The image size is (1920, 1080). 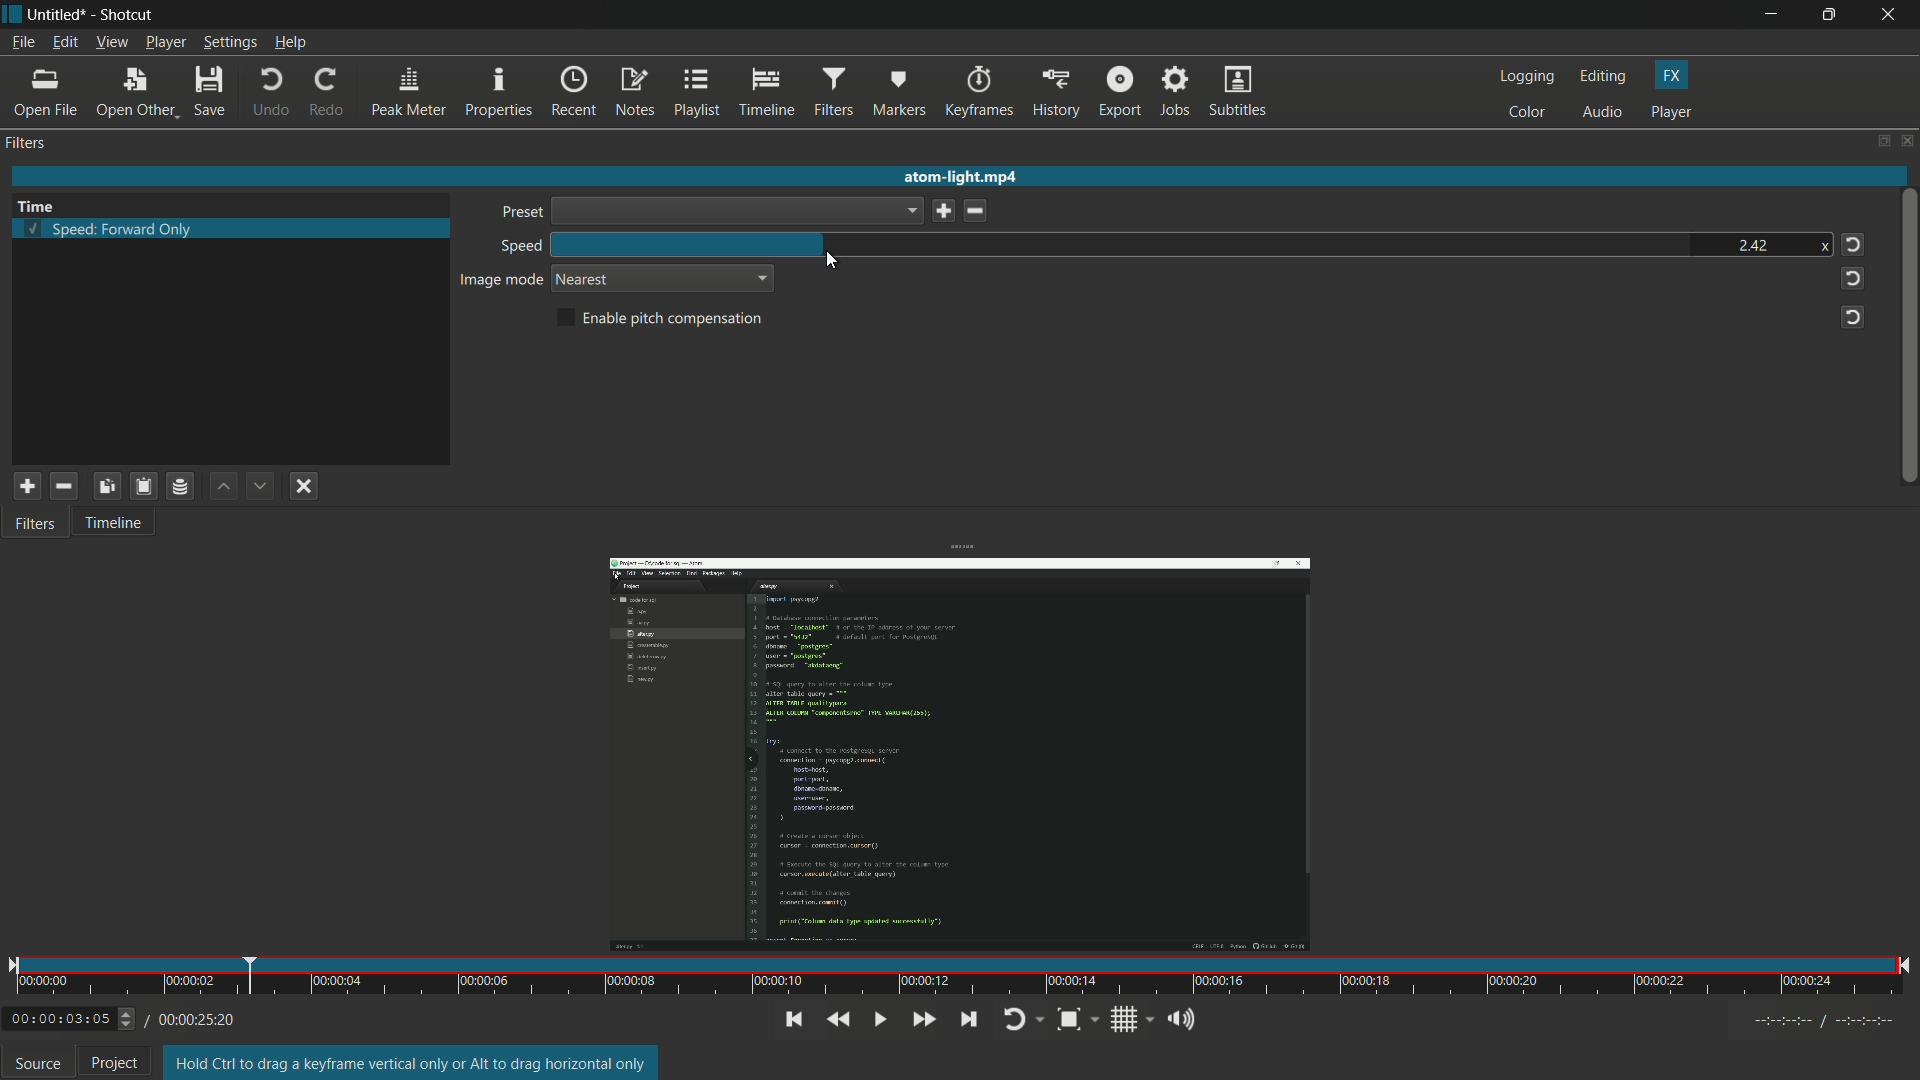 What do you see at coordinates (584, 280) in the screenshot?
I see `nearest` at bounding box center [584, 280].